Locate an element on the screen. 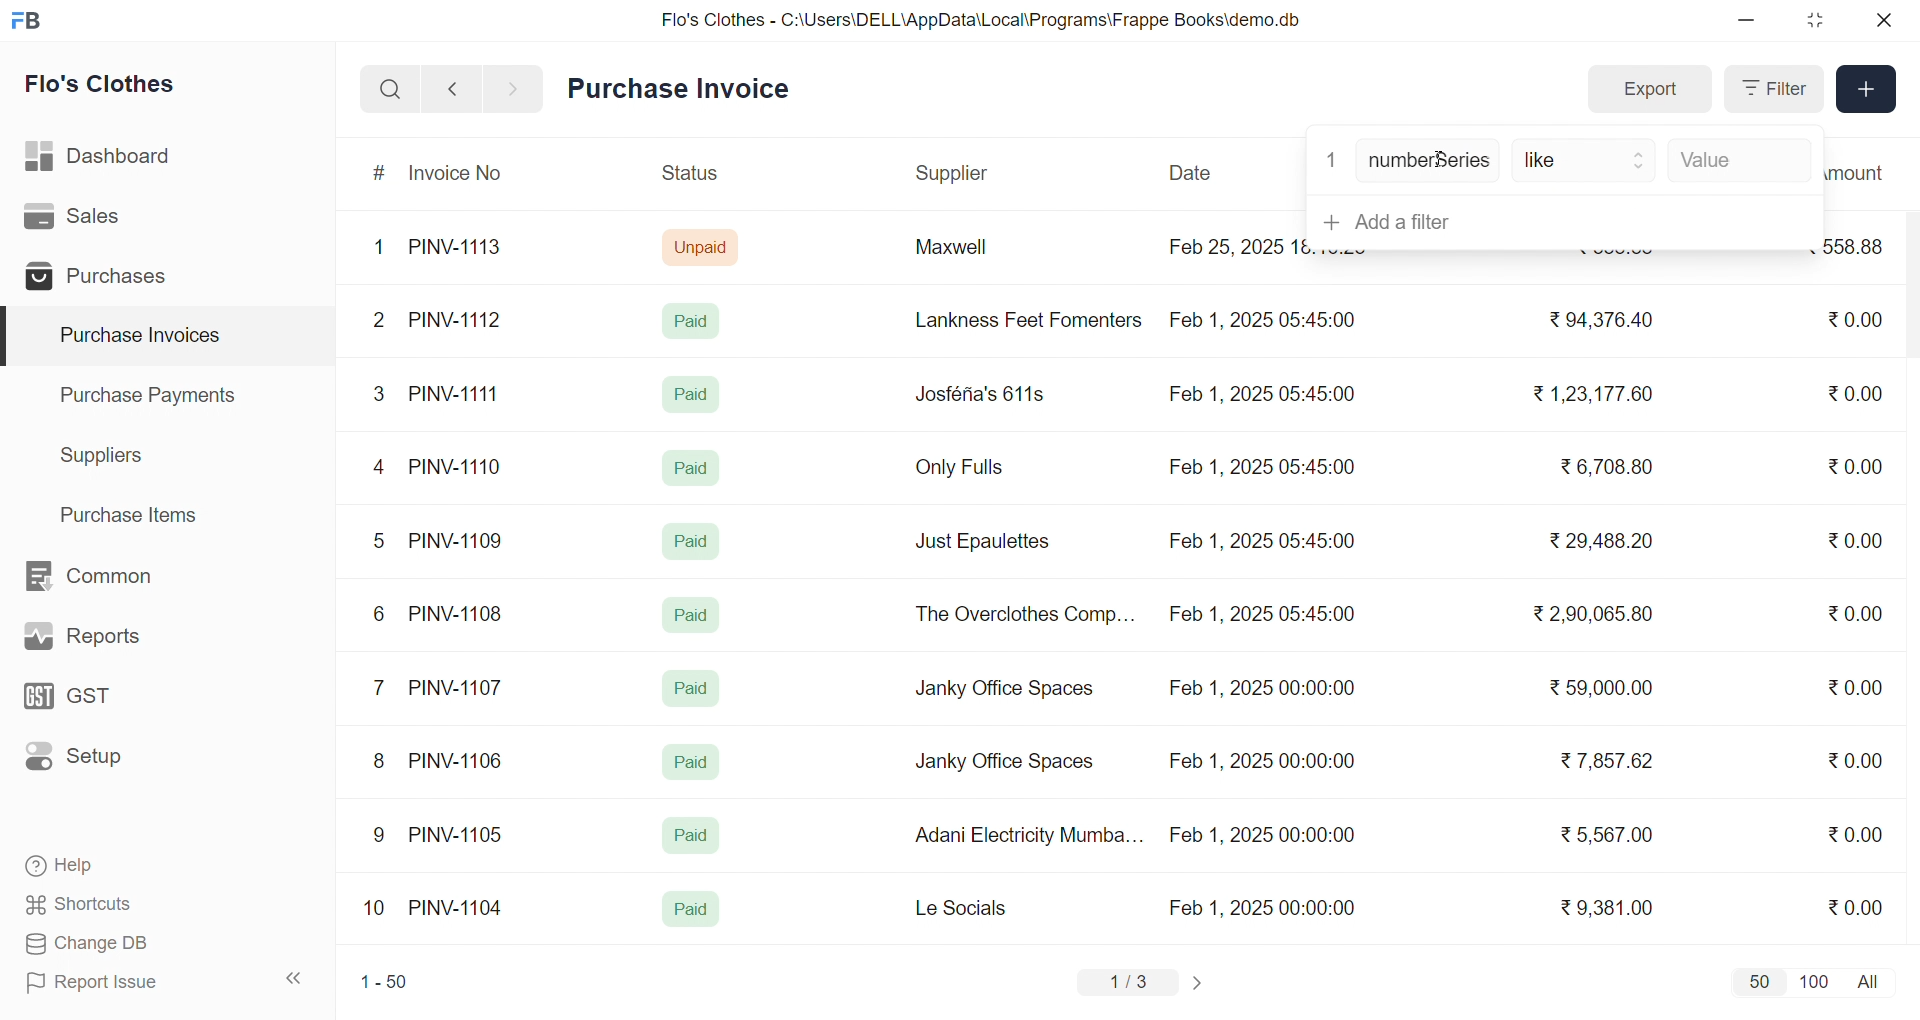 This screenshot has height=1020, width=1920. PINV-1107 is located at coordinates (460, 688).